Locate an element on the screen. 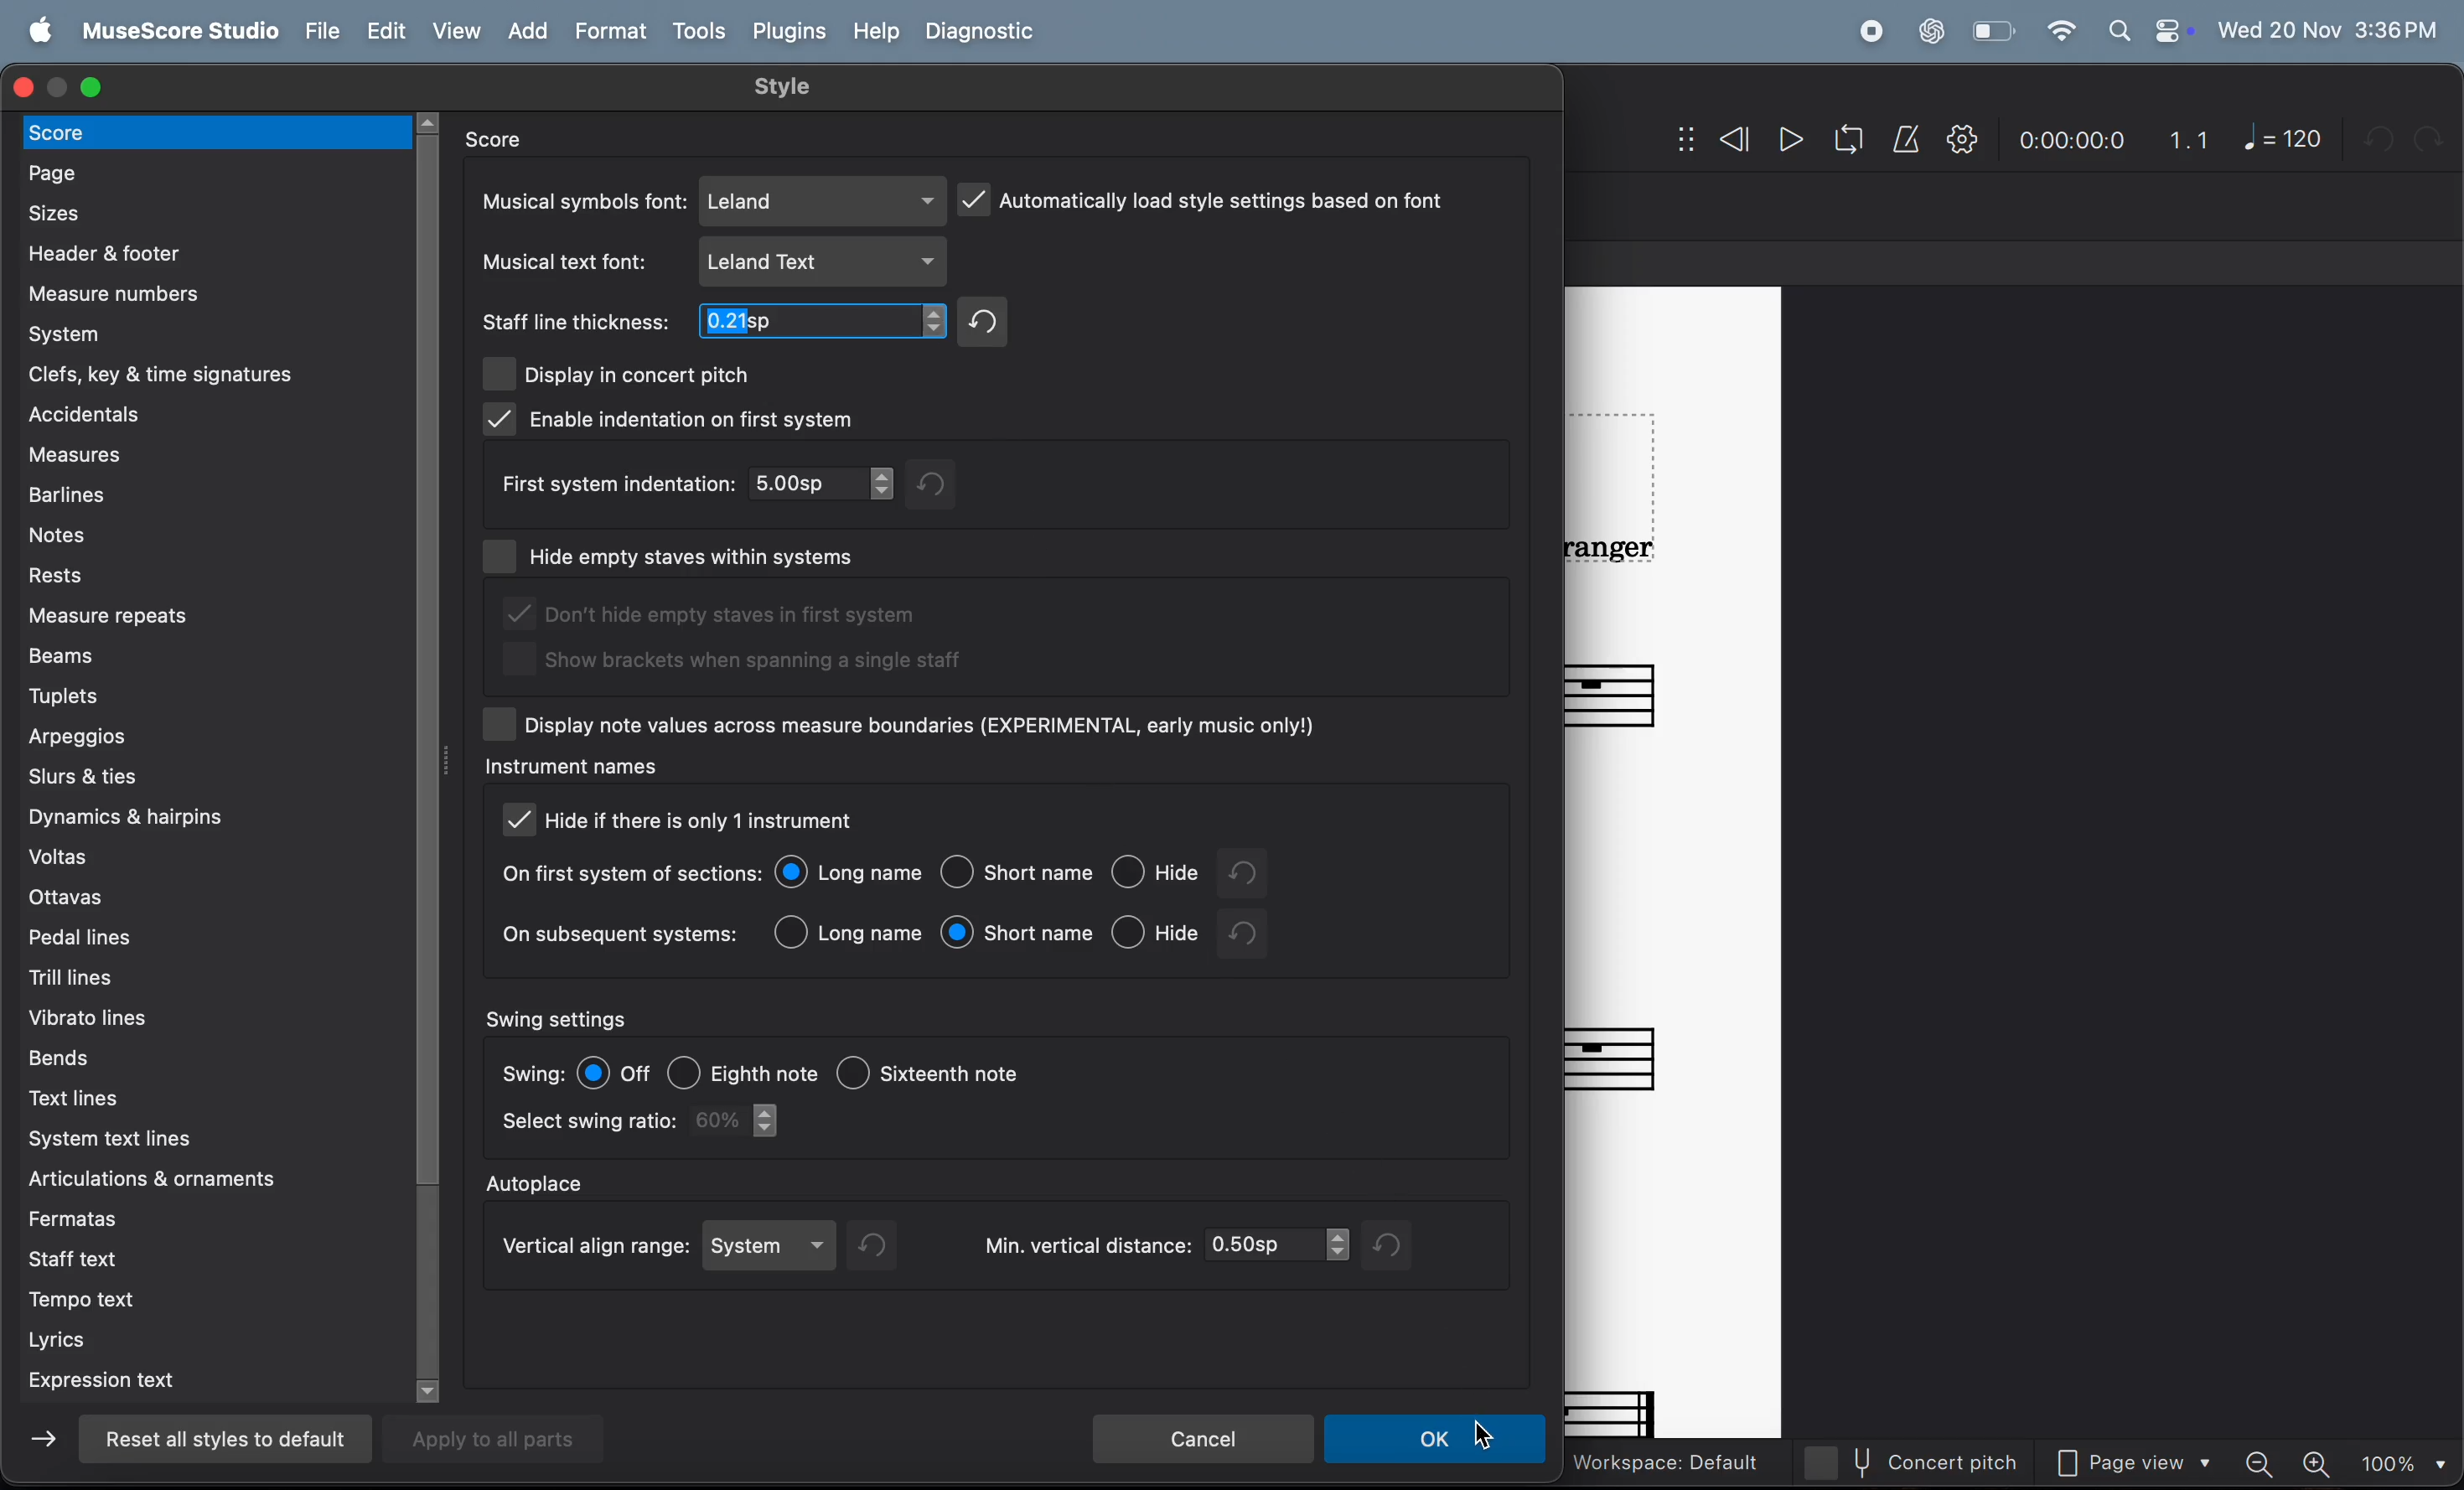  concert pitch is located at coordinates (1924, 1462).